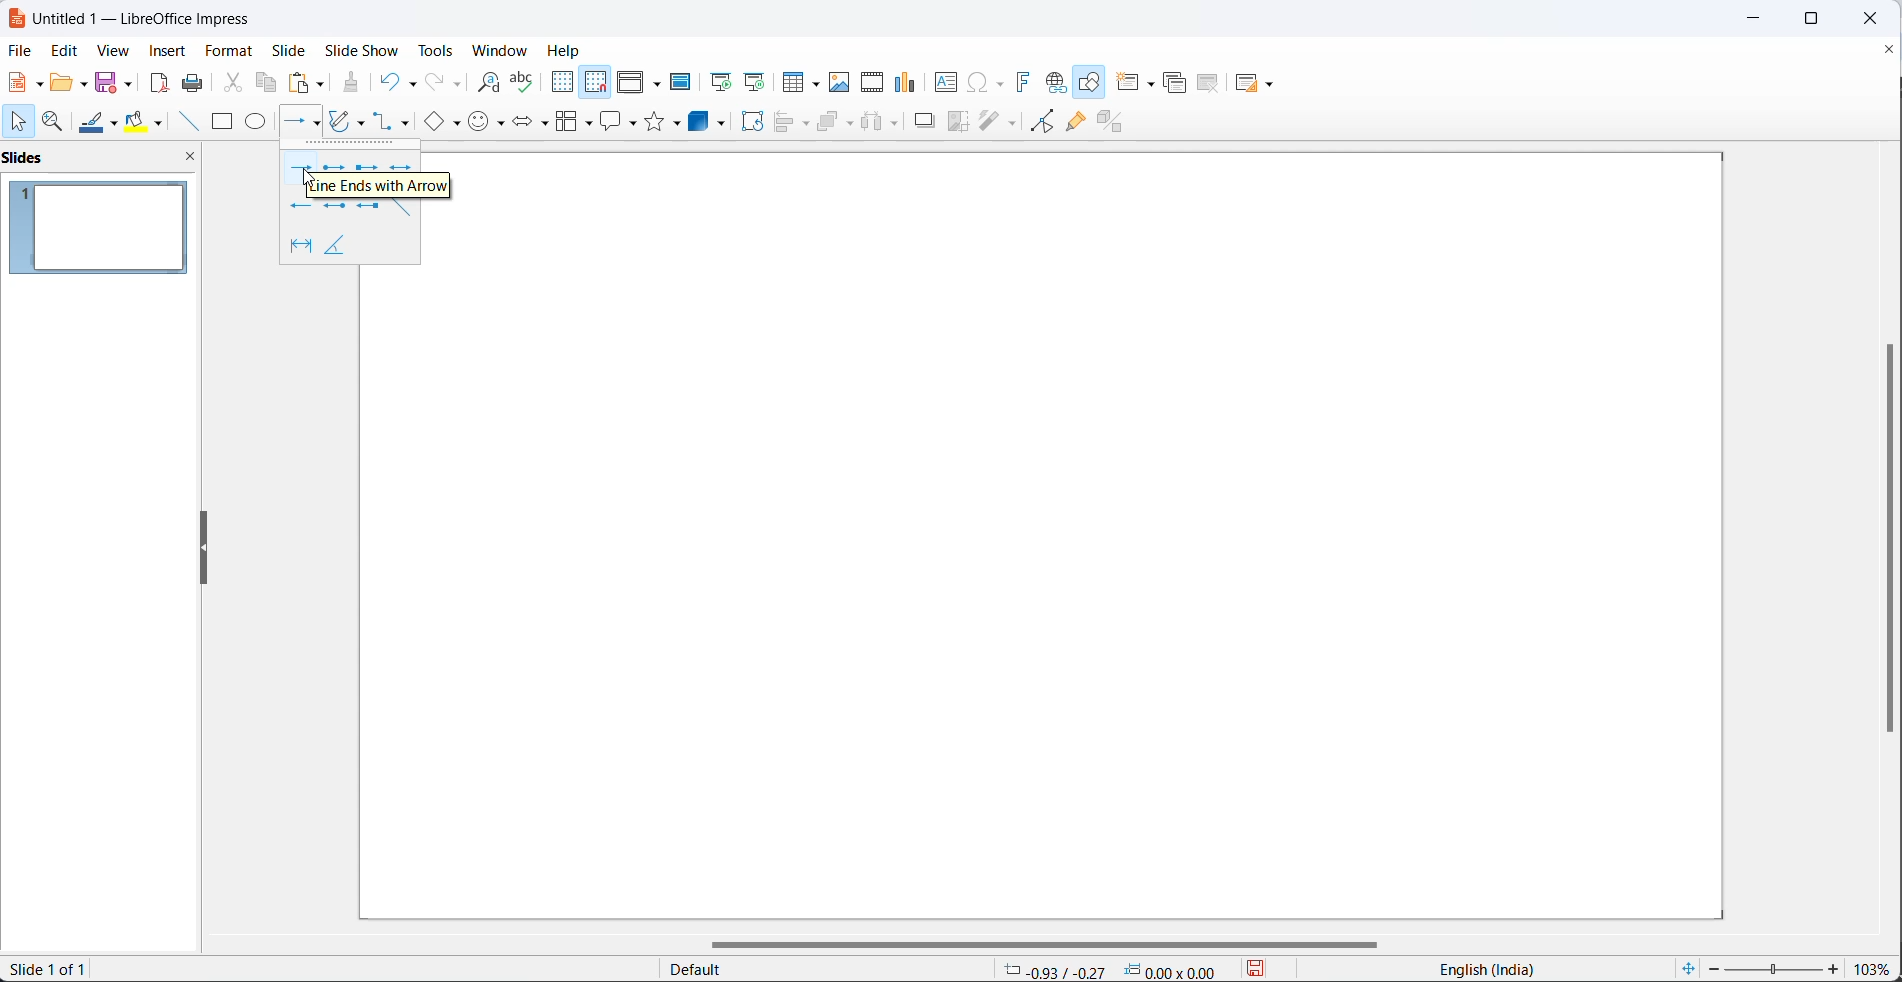 The width and height of the screenshot is (1902, 982). Describe the element at coordinates (905, 82) in the screenshot. I see `insert chart` at that location.